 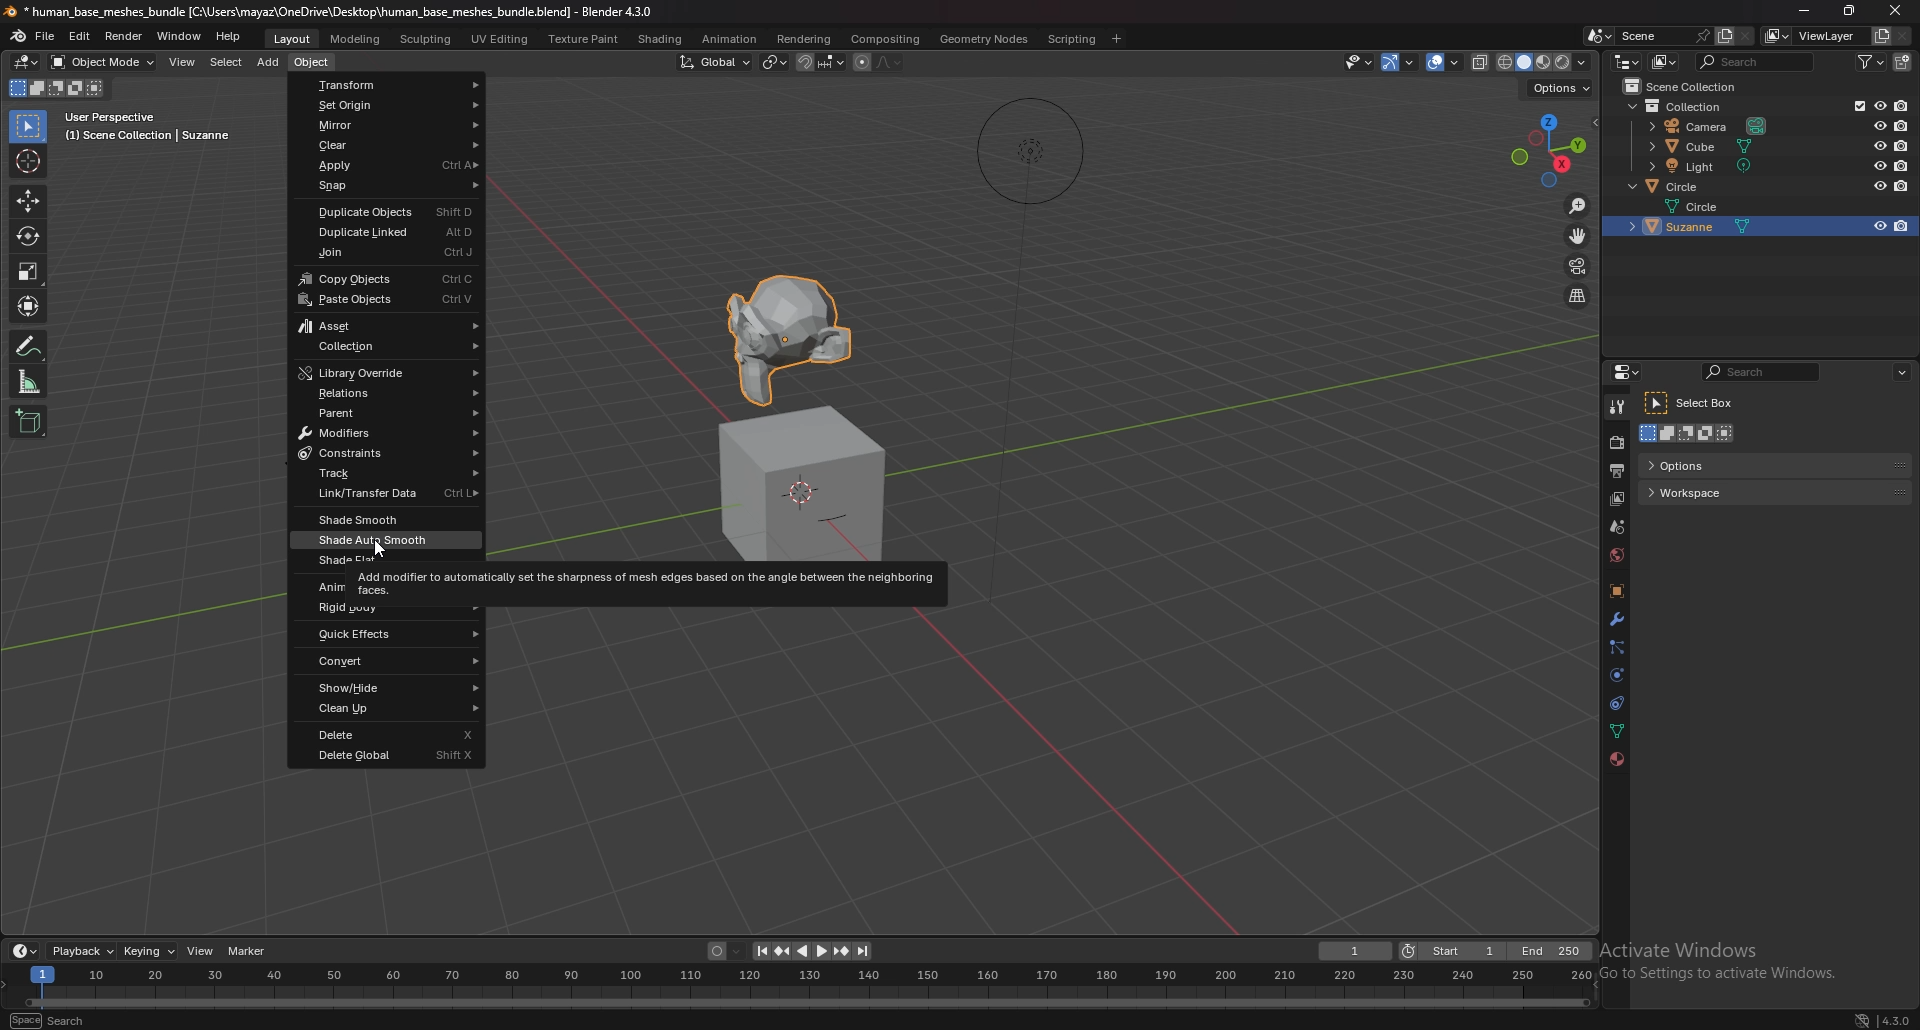 What do you see at coordinates (1902, 124) in the screenshot?
I see `disable in renders` at bounding box center [1902, 124].